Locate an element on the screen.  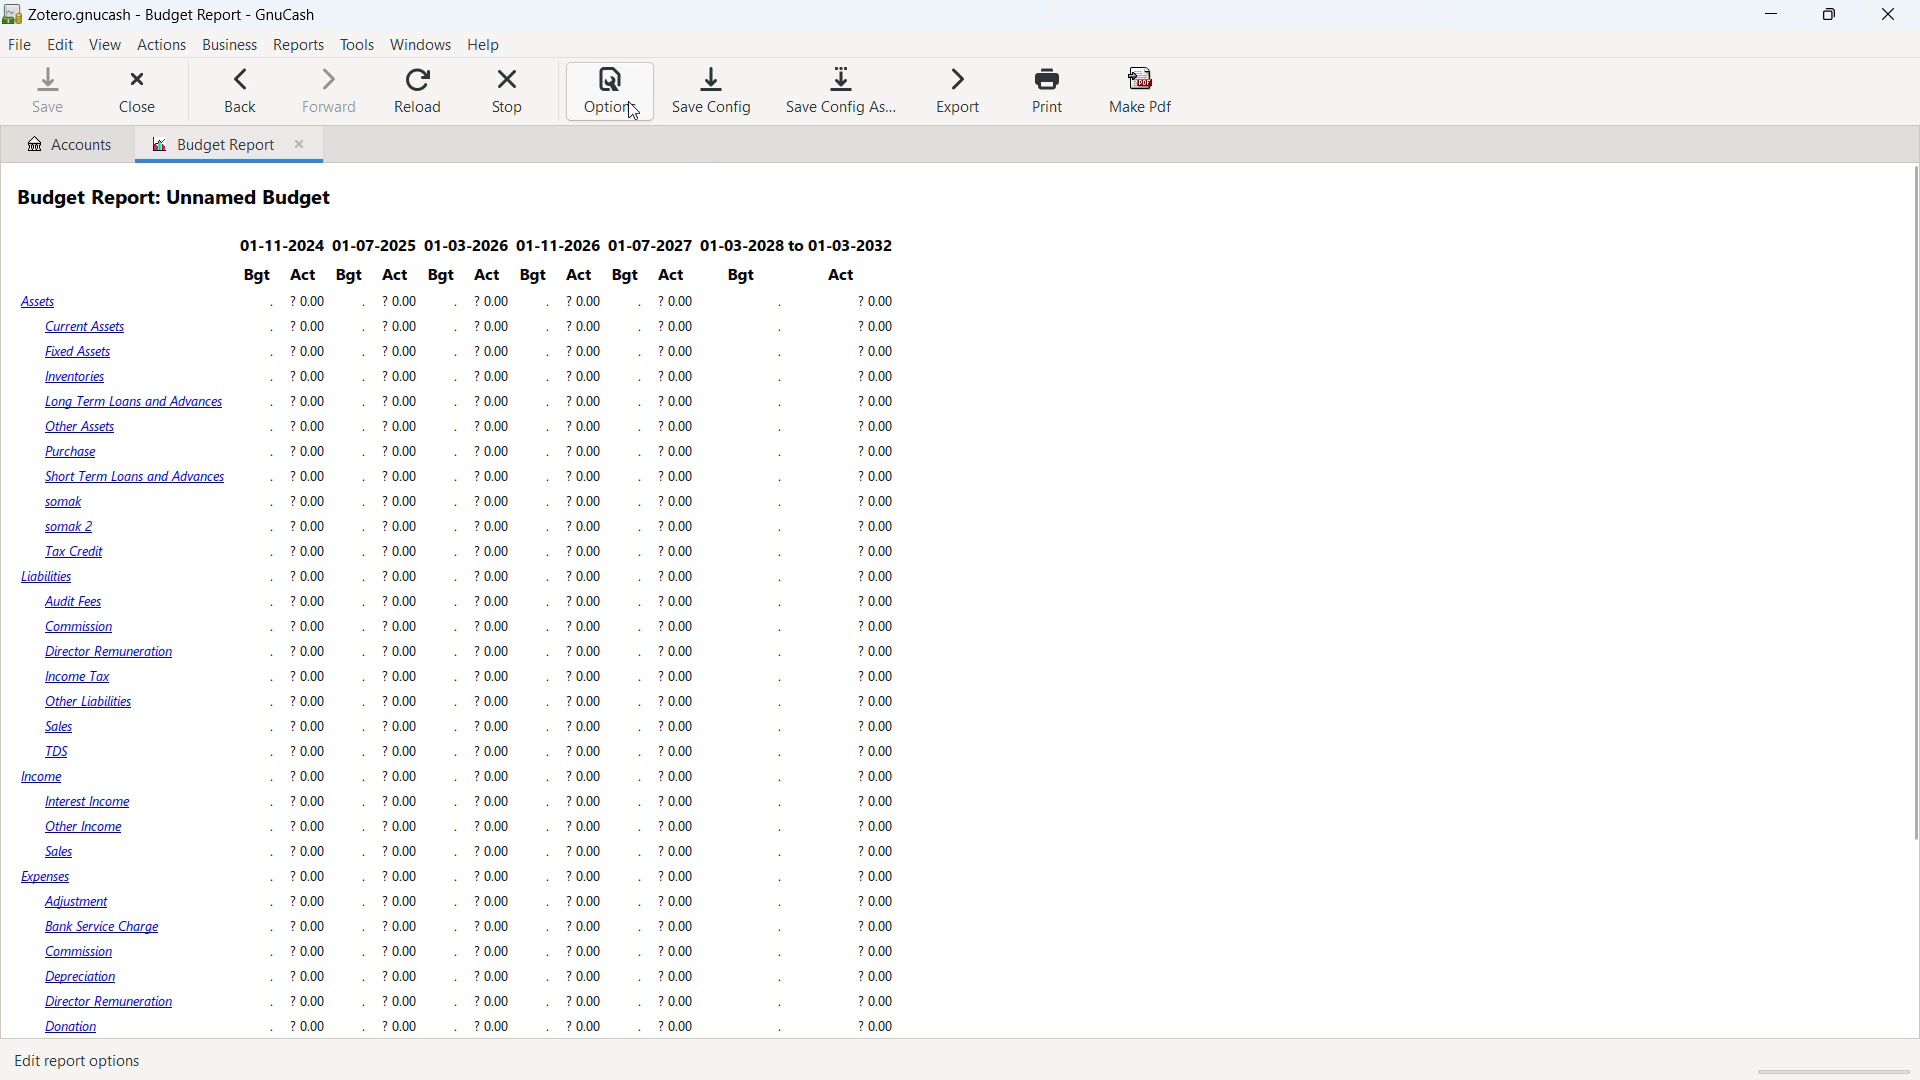
Expenses is located at coordinates (47, 879).